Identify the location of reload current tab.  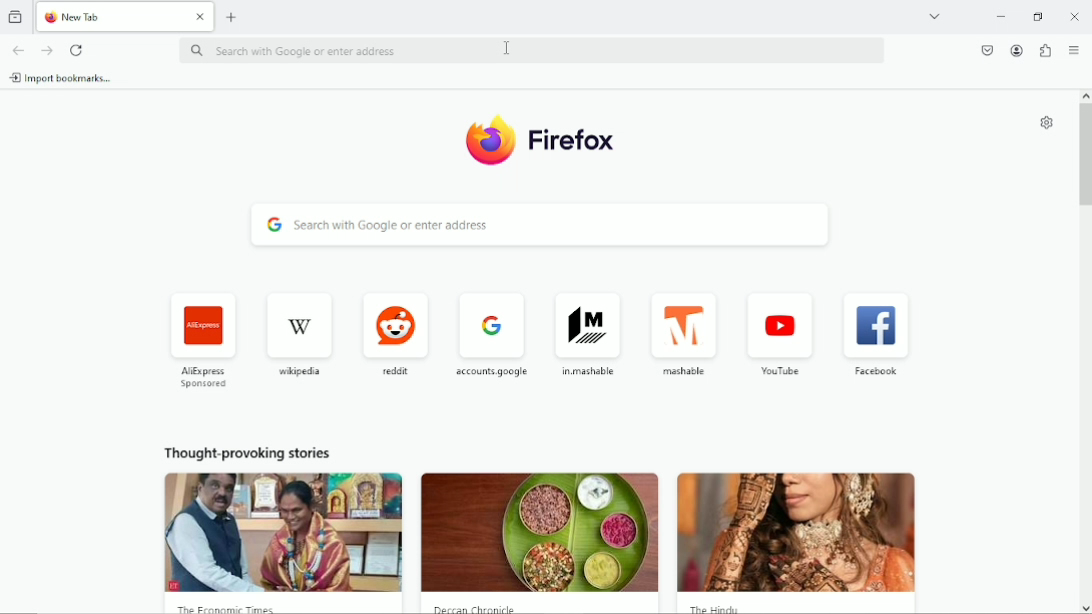
(76, 50).